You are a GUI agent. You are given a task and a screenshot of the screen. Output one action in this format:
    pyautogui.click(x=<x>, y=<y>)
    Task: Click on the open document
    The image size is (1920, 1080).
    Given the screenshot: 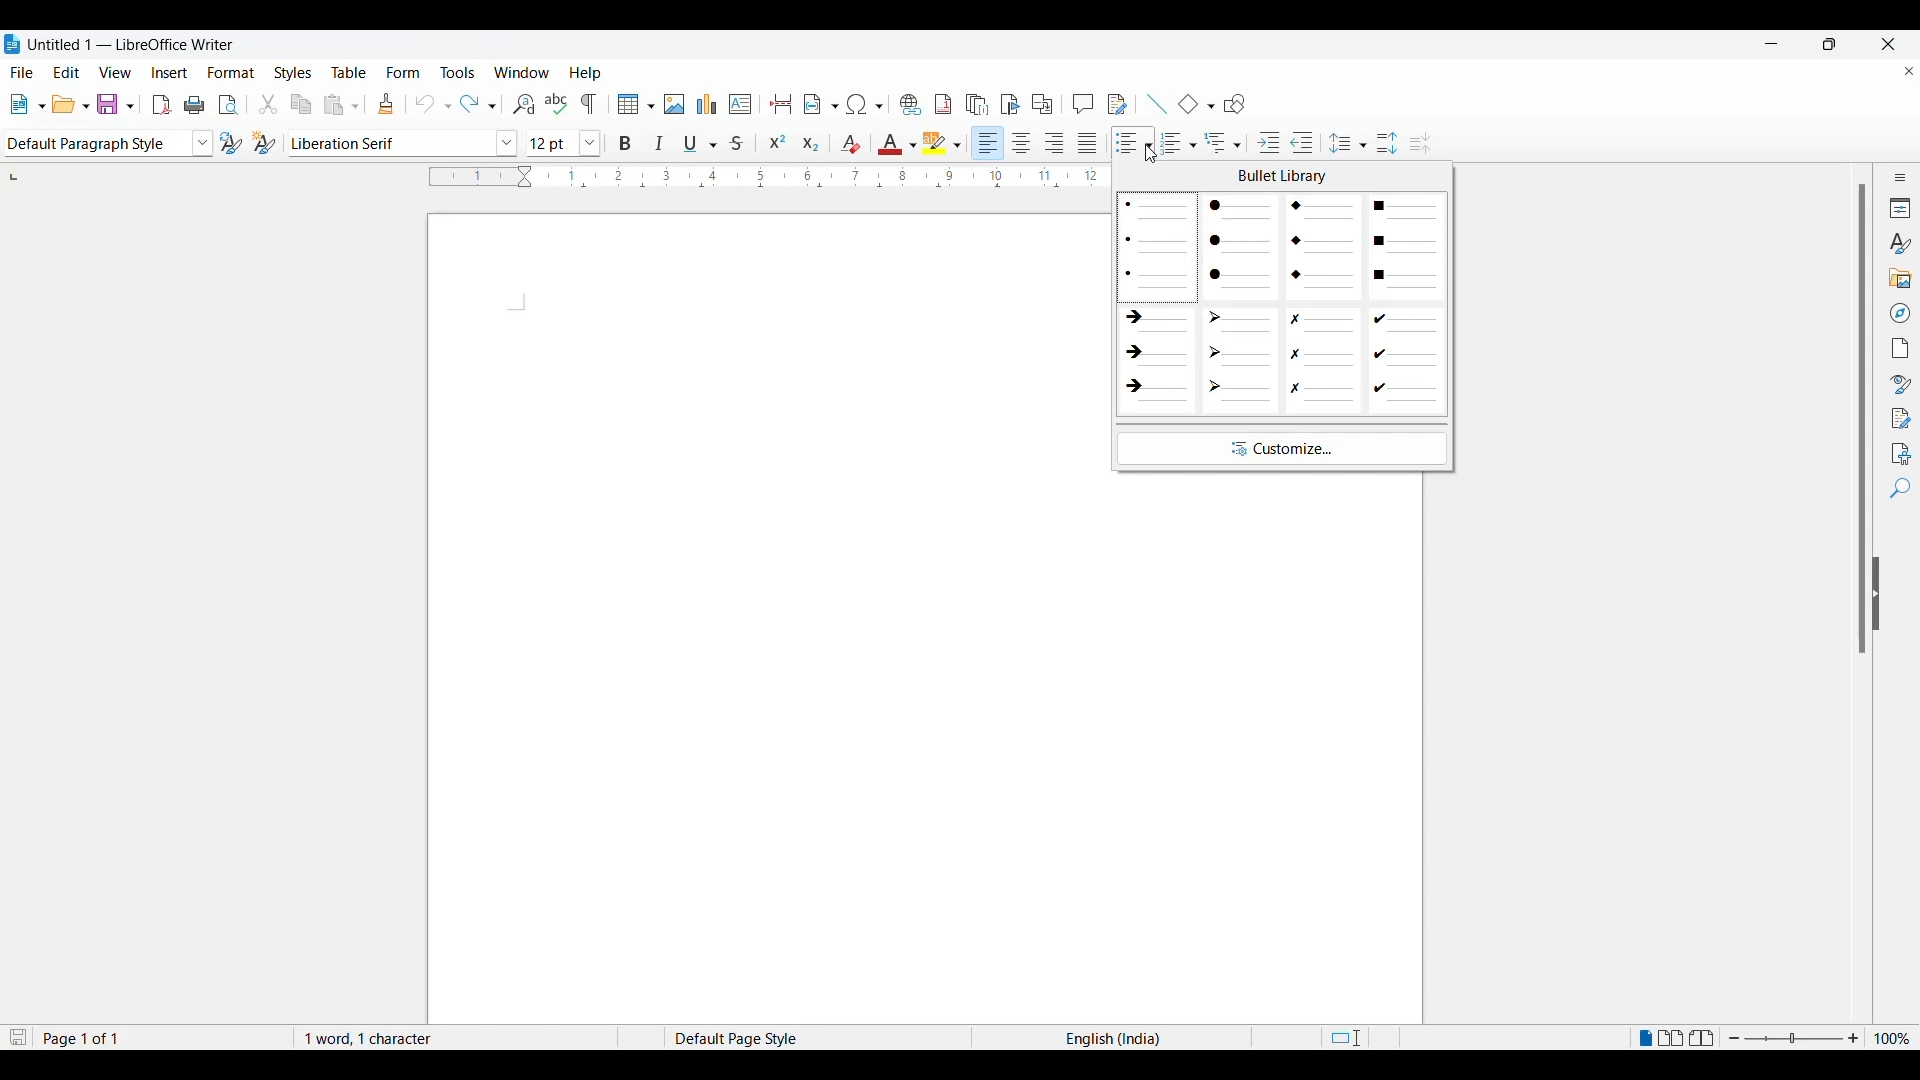 What is the action you would take?
    pyautogui.click(x=71, y=103)
    